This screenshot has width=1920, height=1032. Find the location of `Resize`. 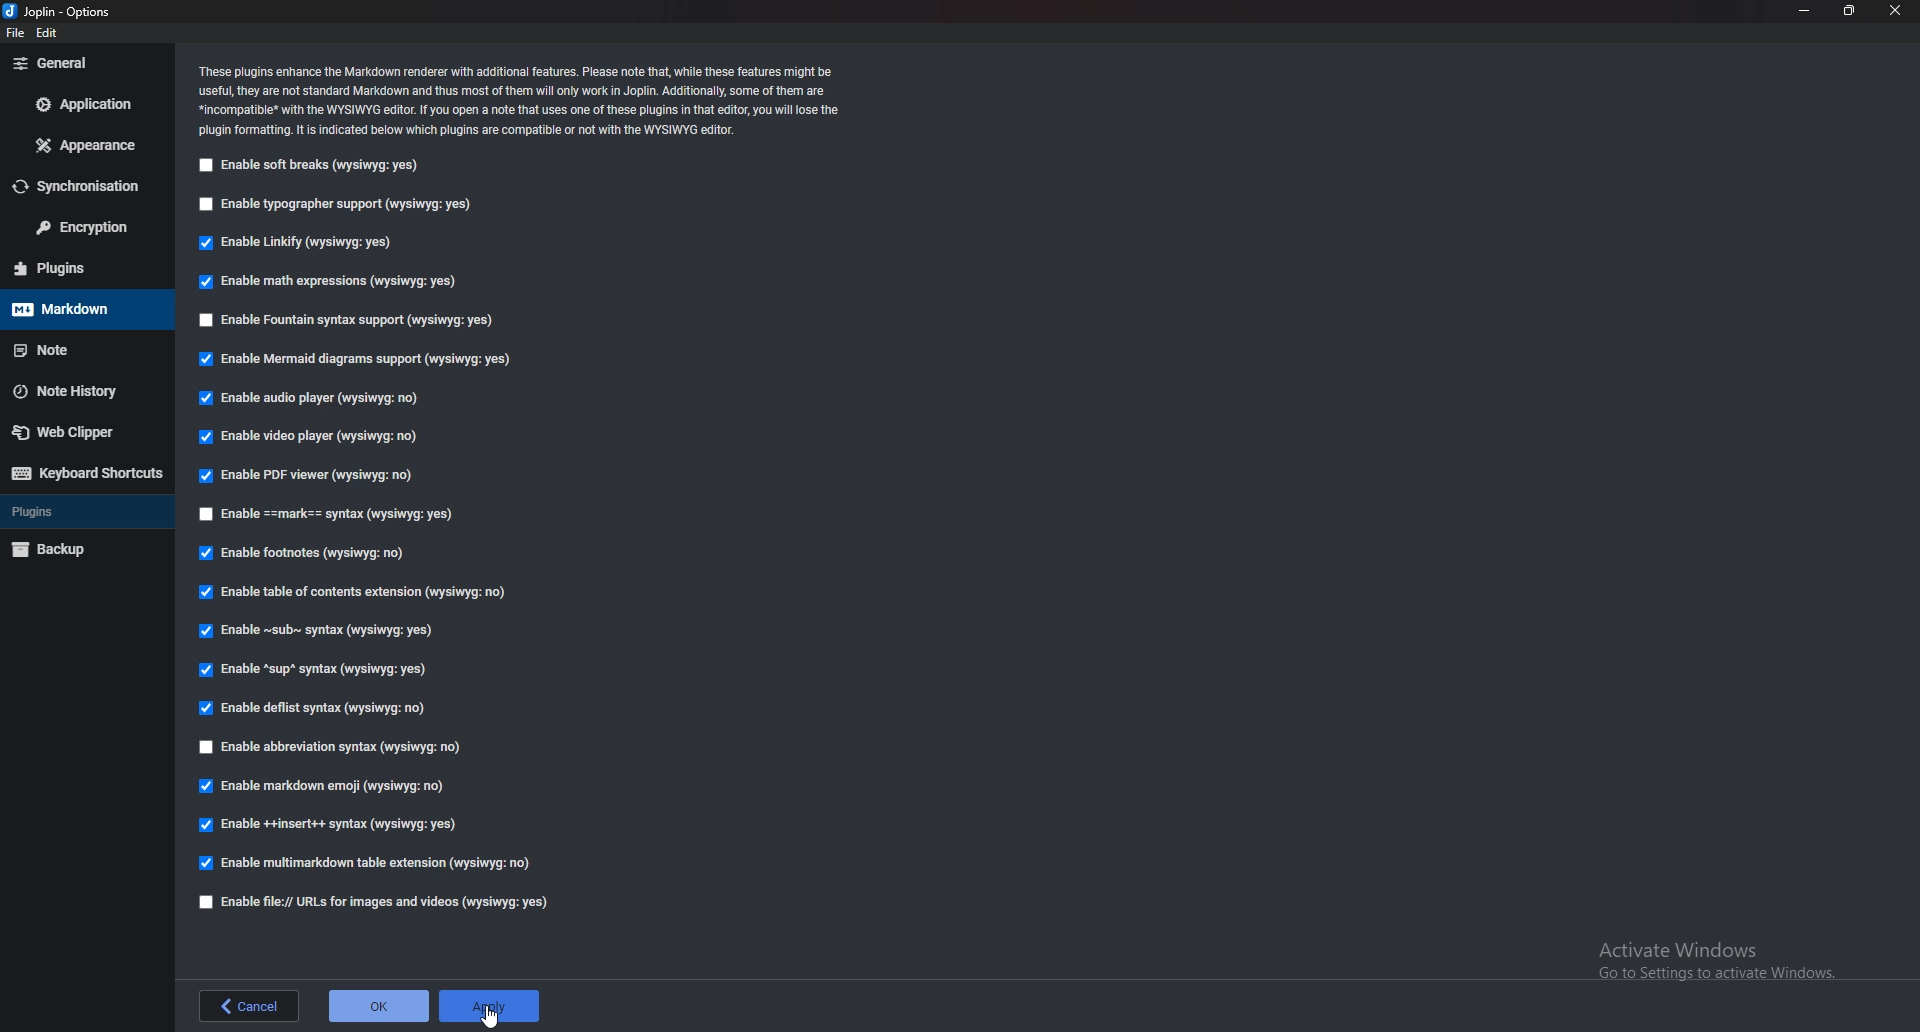

Resize is located at coordinates (1848, 11).